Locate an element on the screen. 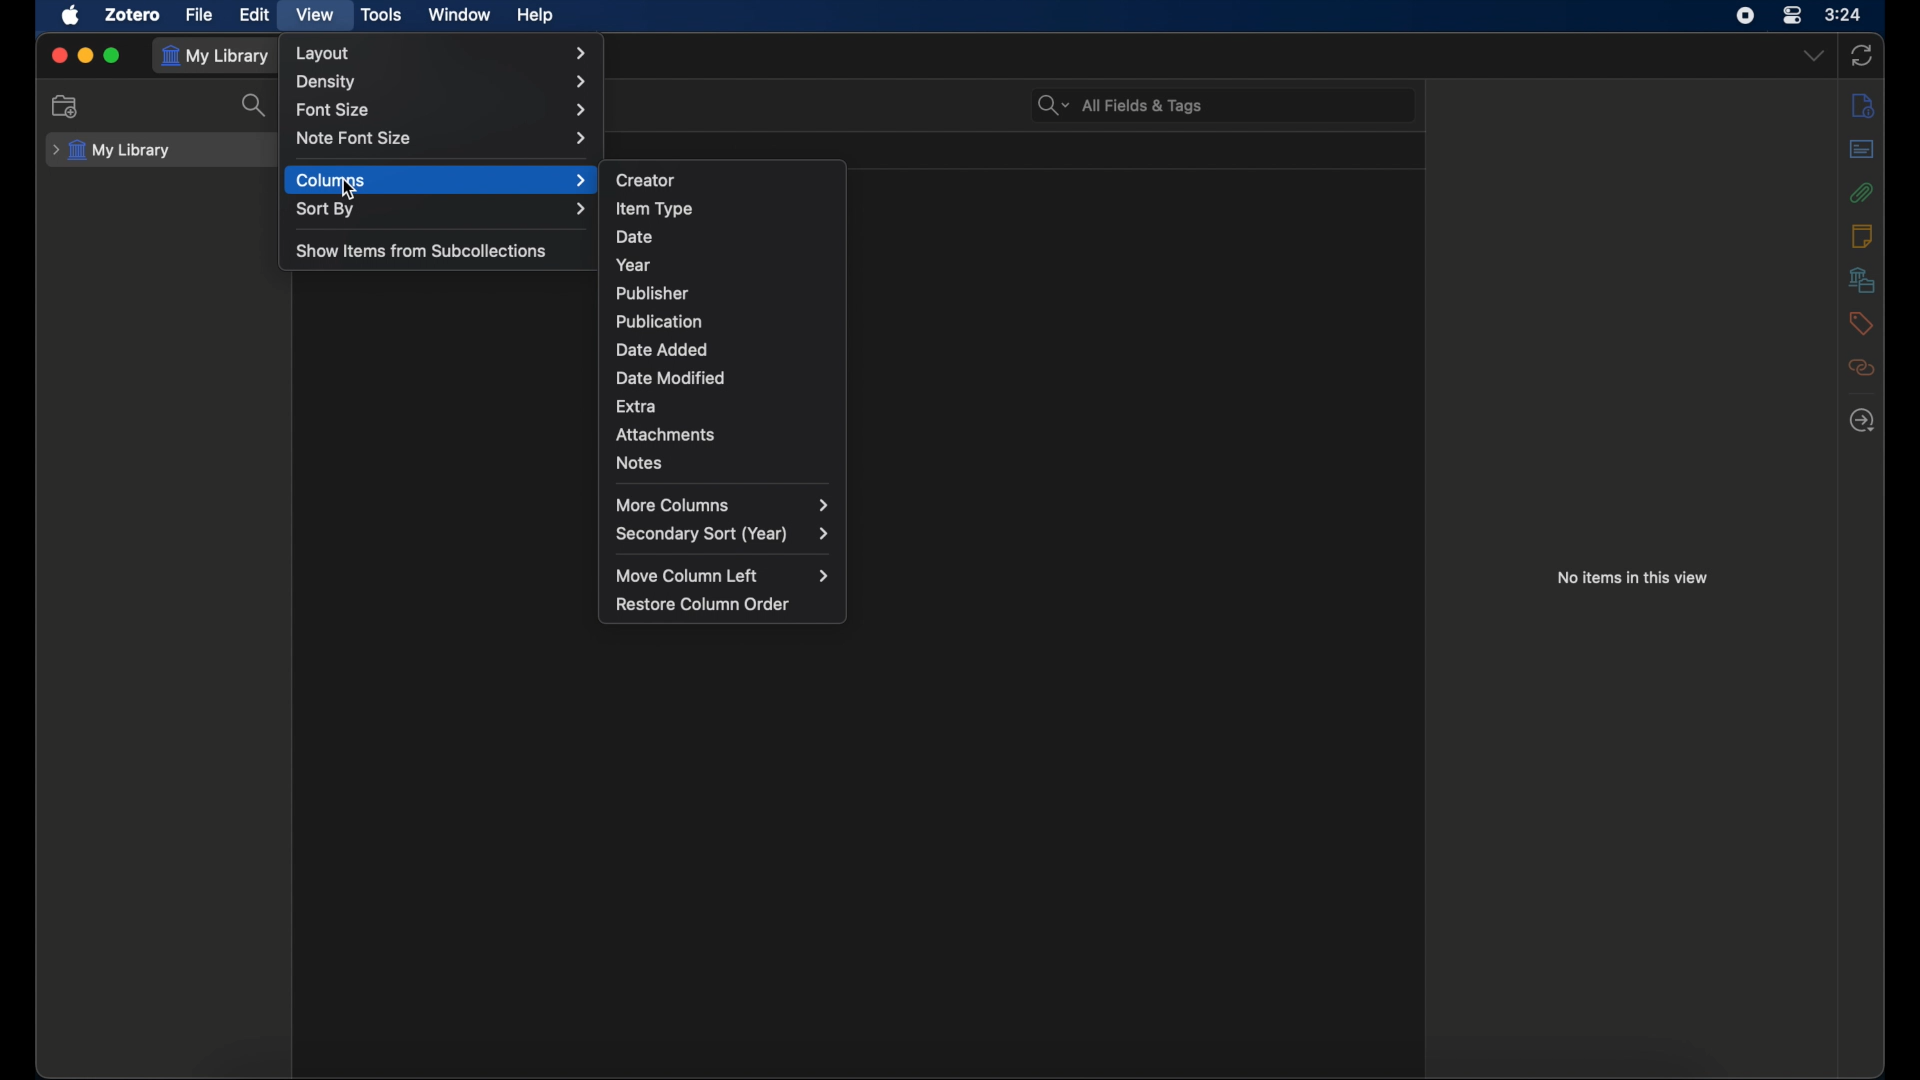 The image size is (1920, 1080). notes is located at coordinates (1862, 235).